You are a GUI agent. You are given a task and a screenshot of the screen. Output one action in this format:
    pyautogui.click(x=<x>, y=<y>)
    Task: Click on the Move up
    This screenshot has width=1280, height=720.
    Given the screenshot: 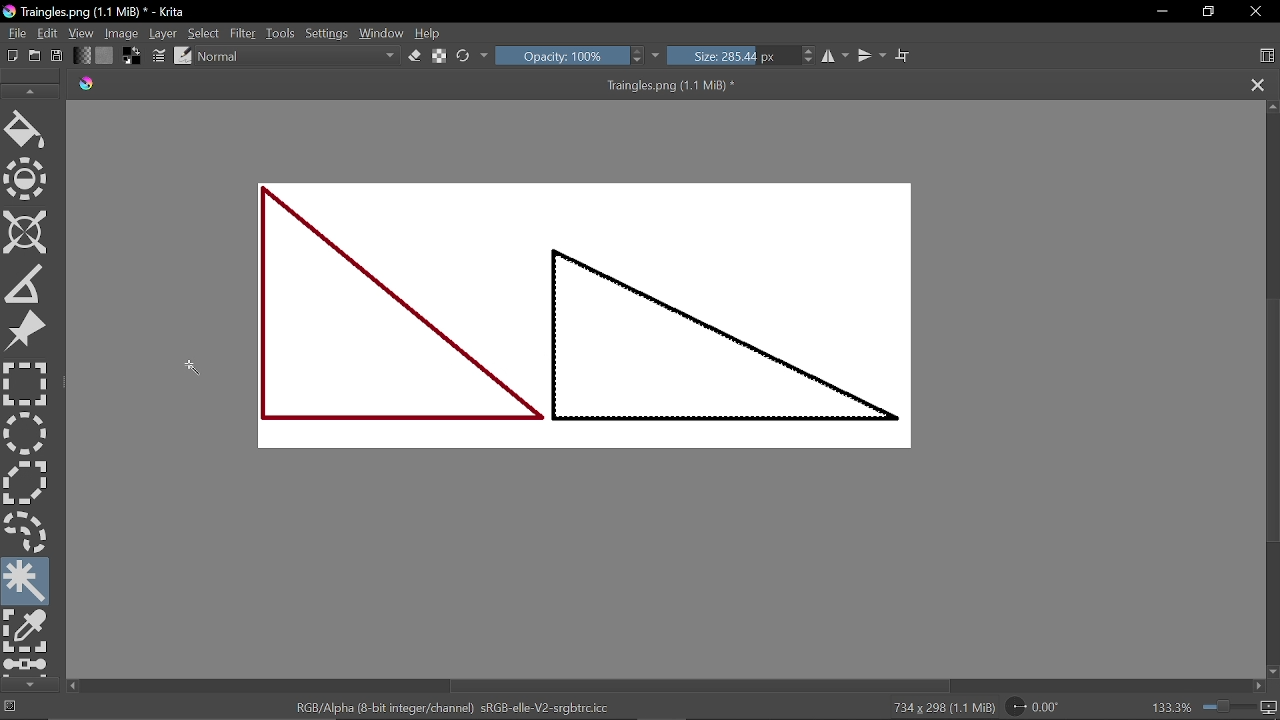 What is the action you would take?
    pyautogui.click(x=1272, y=108)
    